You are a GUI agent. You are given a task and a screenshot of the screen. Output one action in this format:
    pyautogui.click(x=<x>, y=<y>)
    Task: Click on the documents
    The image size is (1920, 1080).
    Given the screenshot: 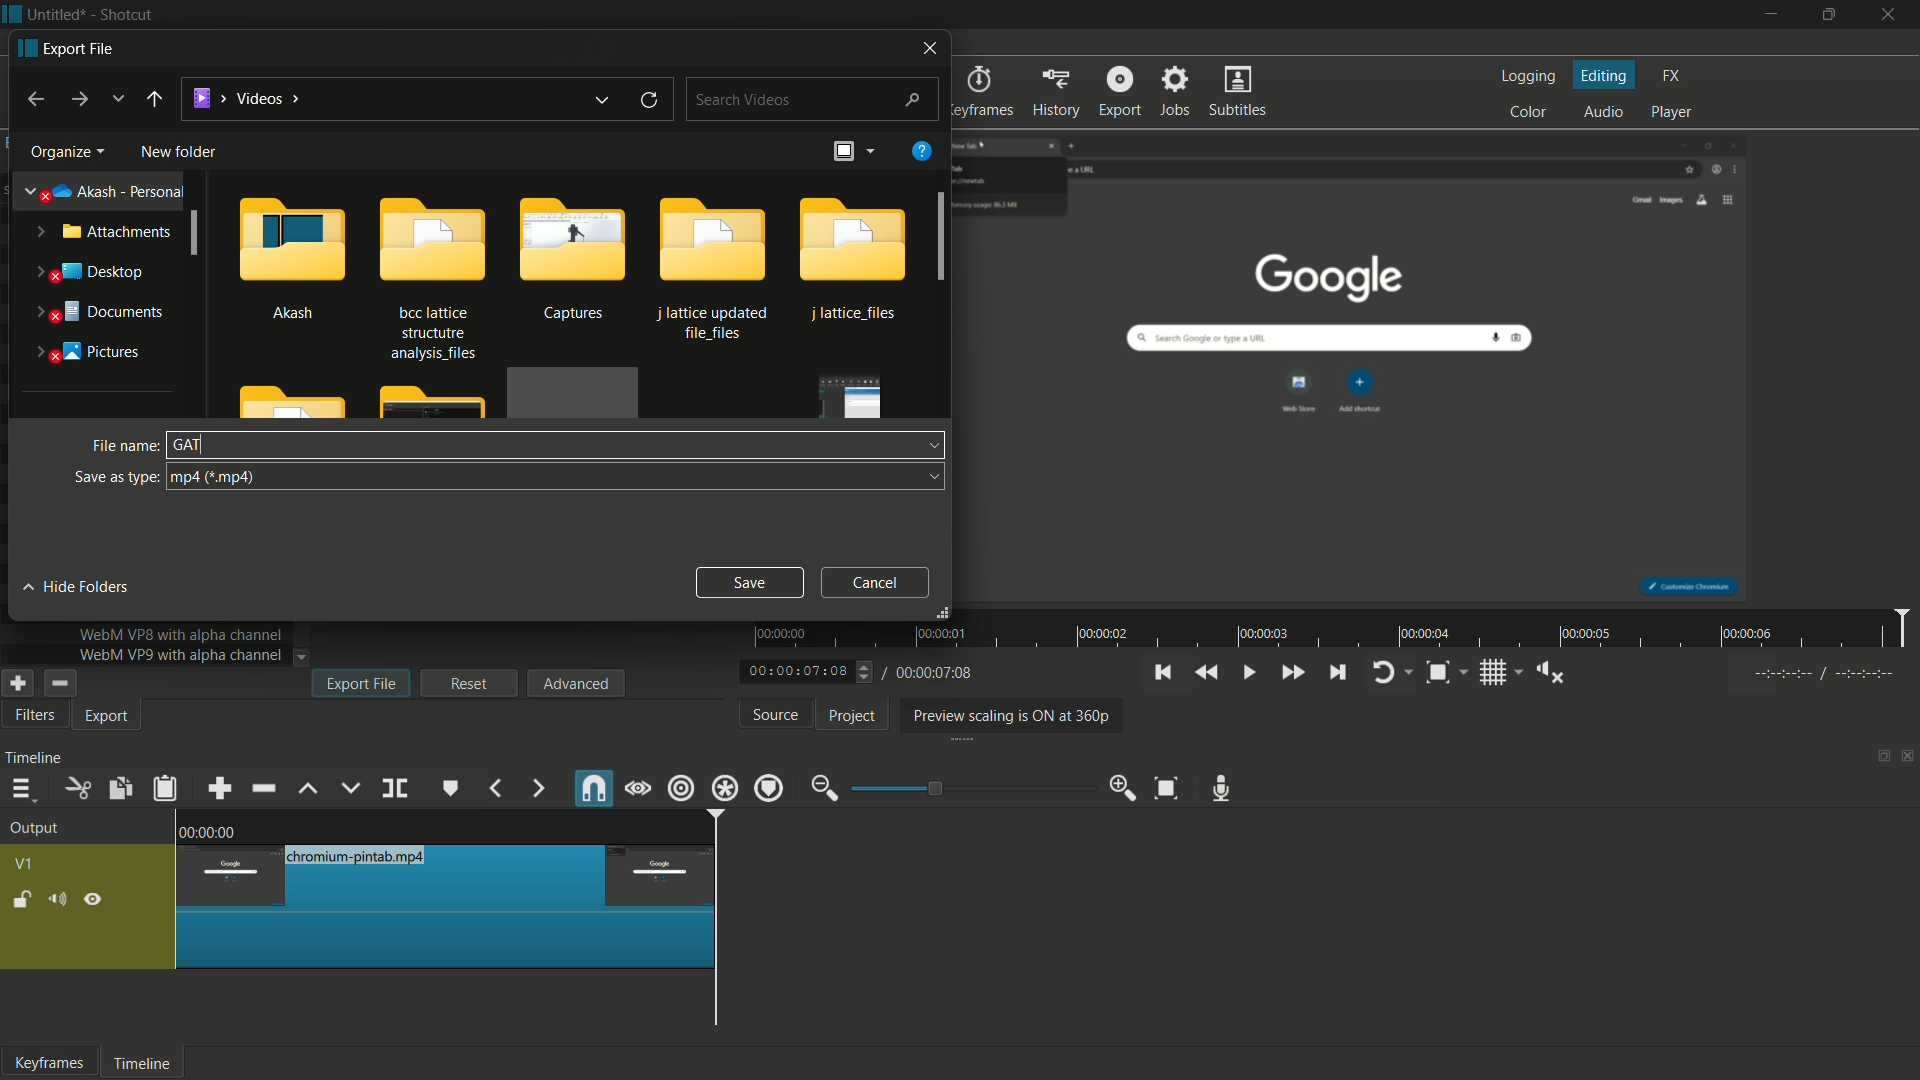 What is the action you would take?
    pyautogui.click(x=95, y=312)
    